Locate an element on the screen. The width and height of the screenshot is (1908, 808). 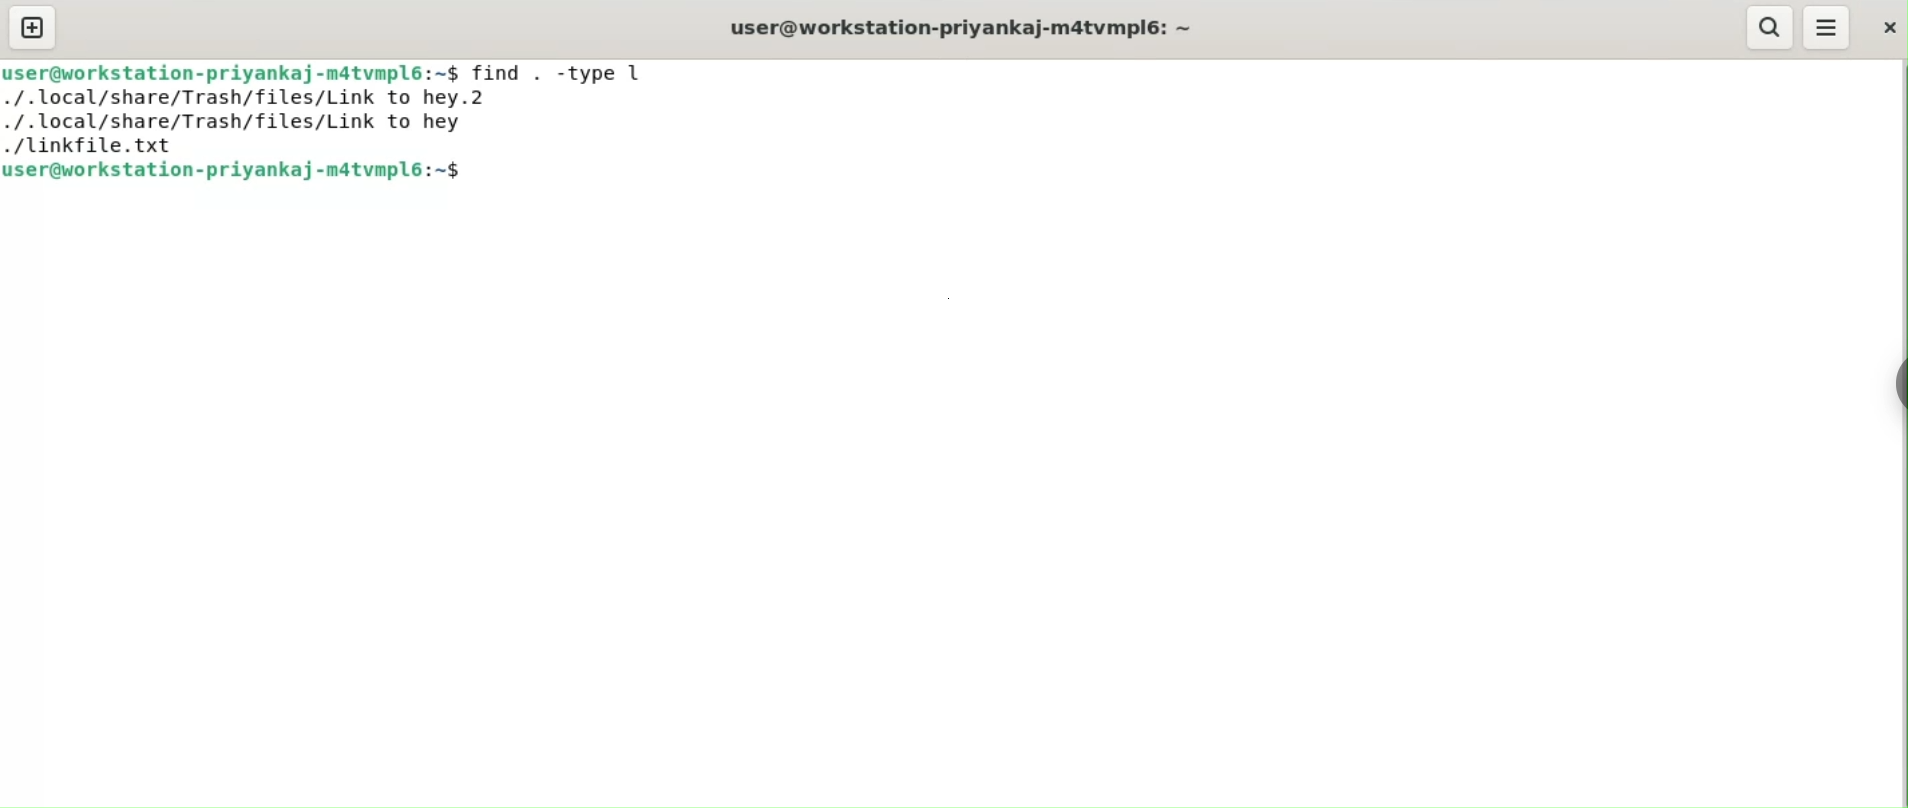
close is located at coordinates (1886, 25).